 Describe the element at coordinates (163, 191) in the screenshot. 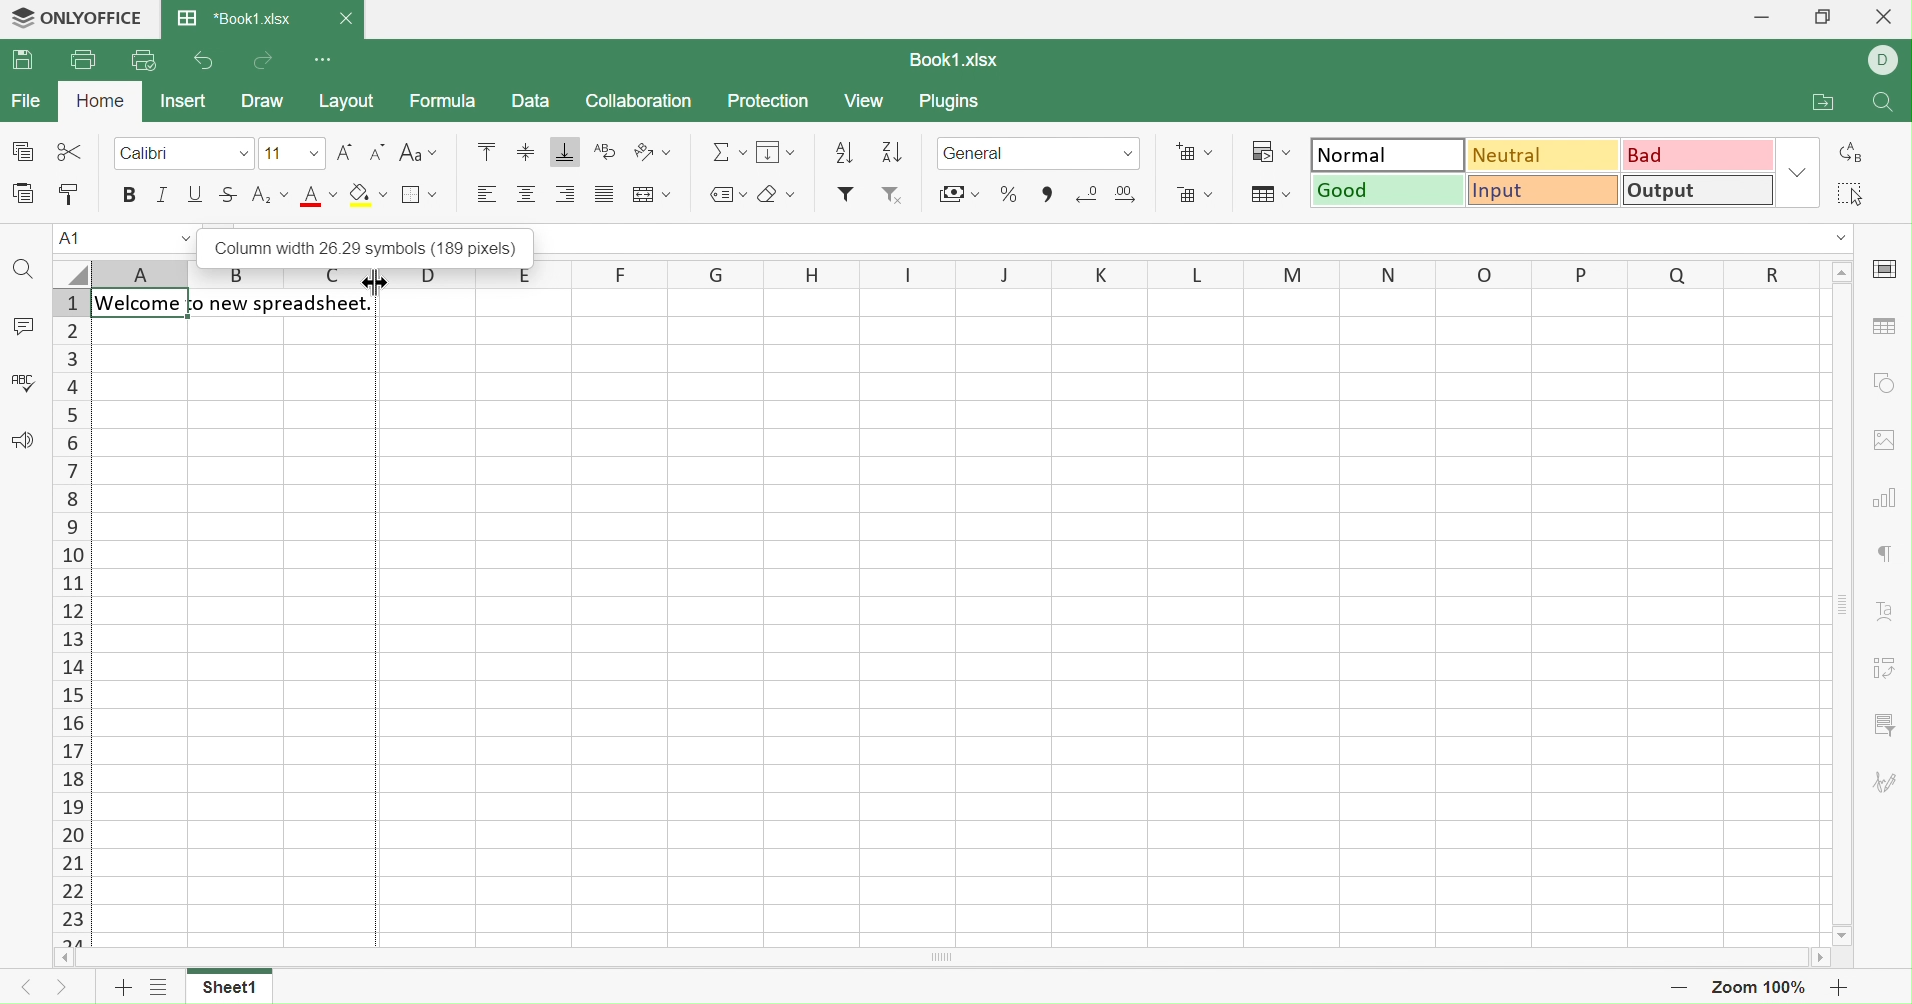

I see `Italic` at that location.